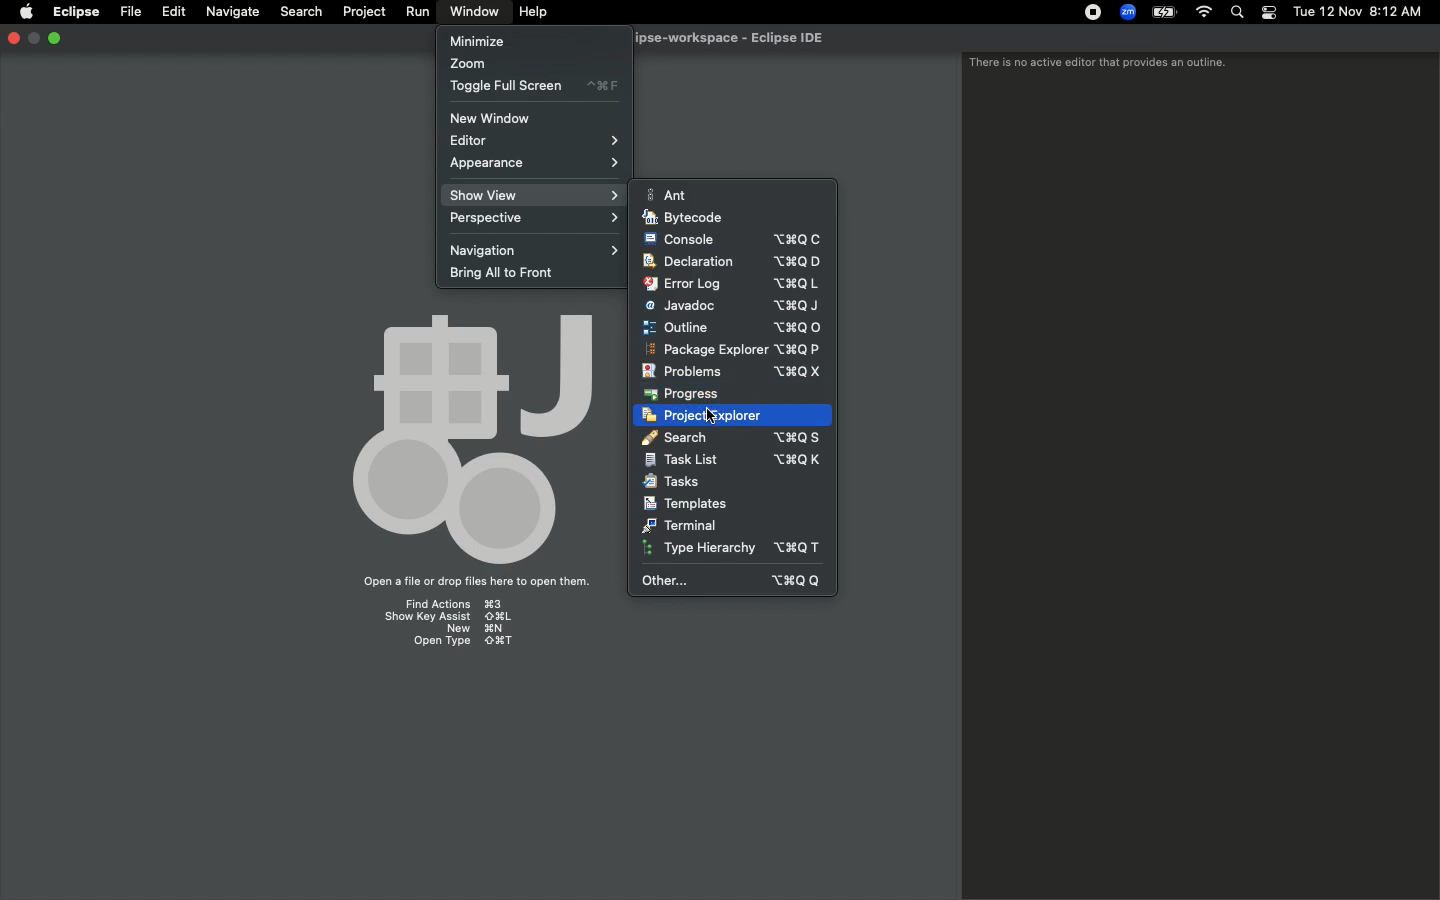  What do you see at coordinates (462, 644) in the screenshot?
I see `Open type` at bounding box center [462, 644].